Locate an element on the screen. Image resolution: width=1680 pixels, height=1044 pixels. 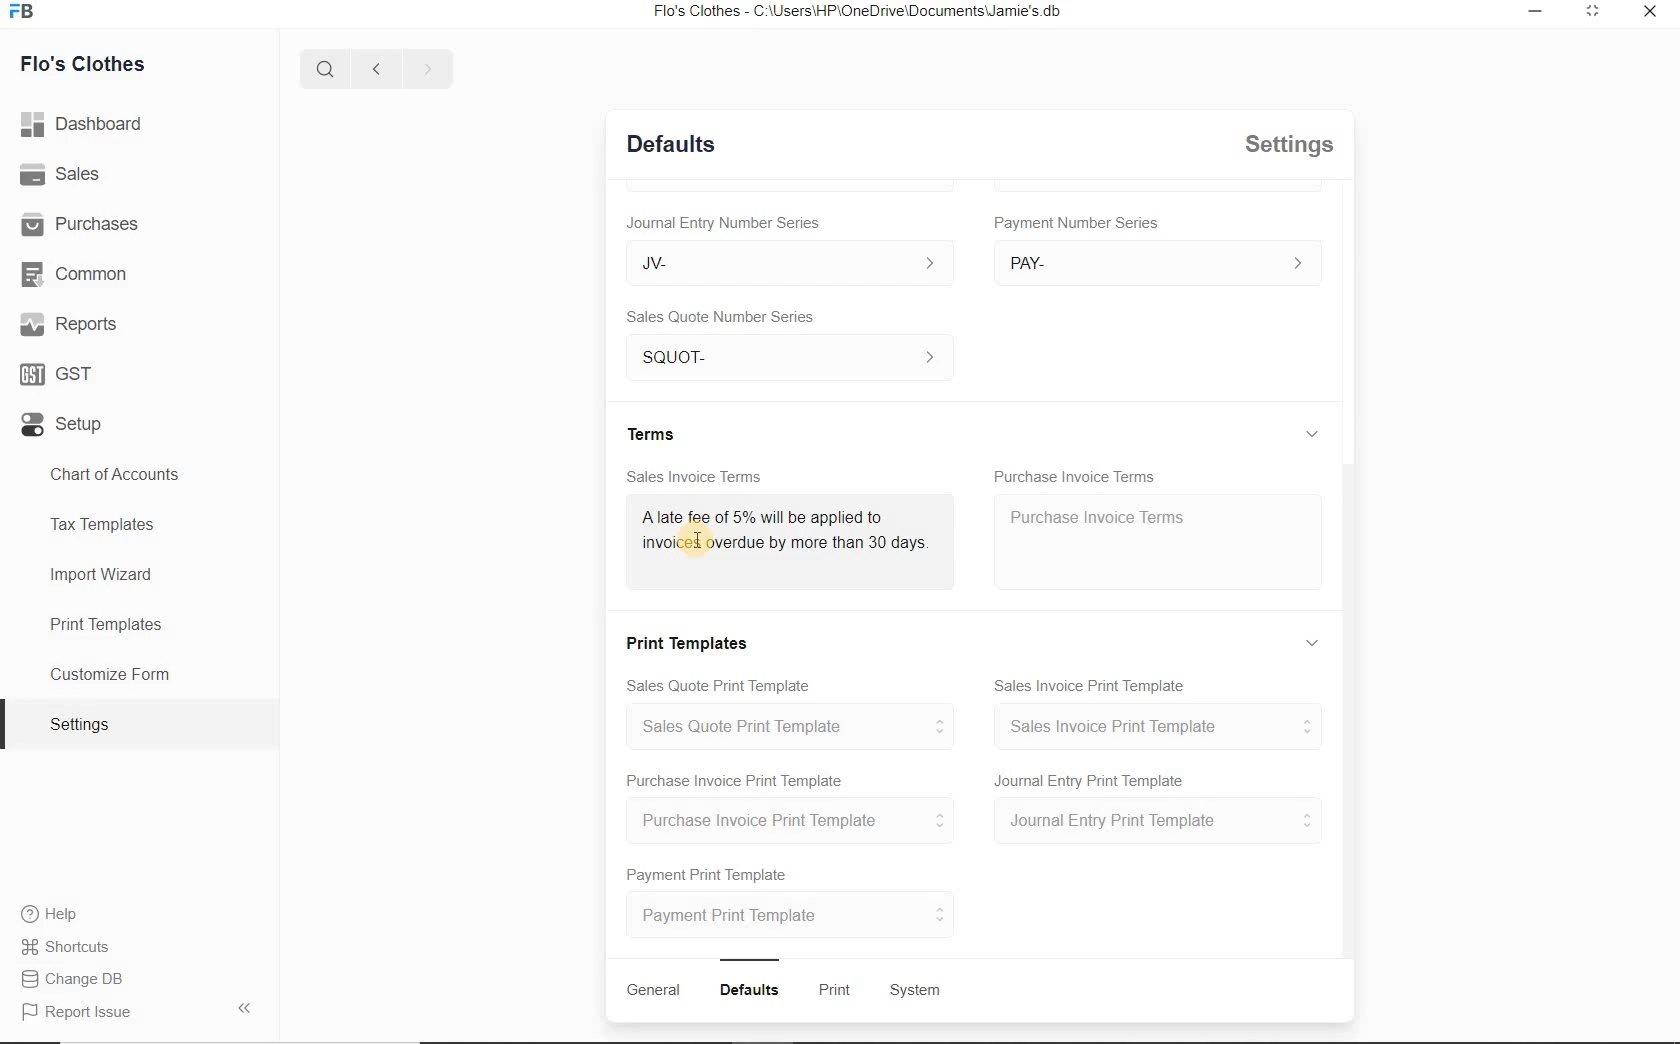
SQUOT is located at coordinates (796, 354).